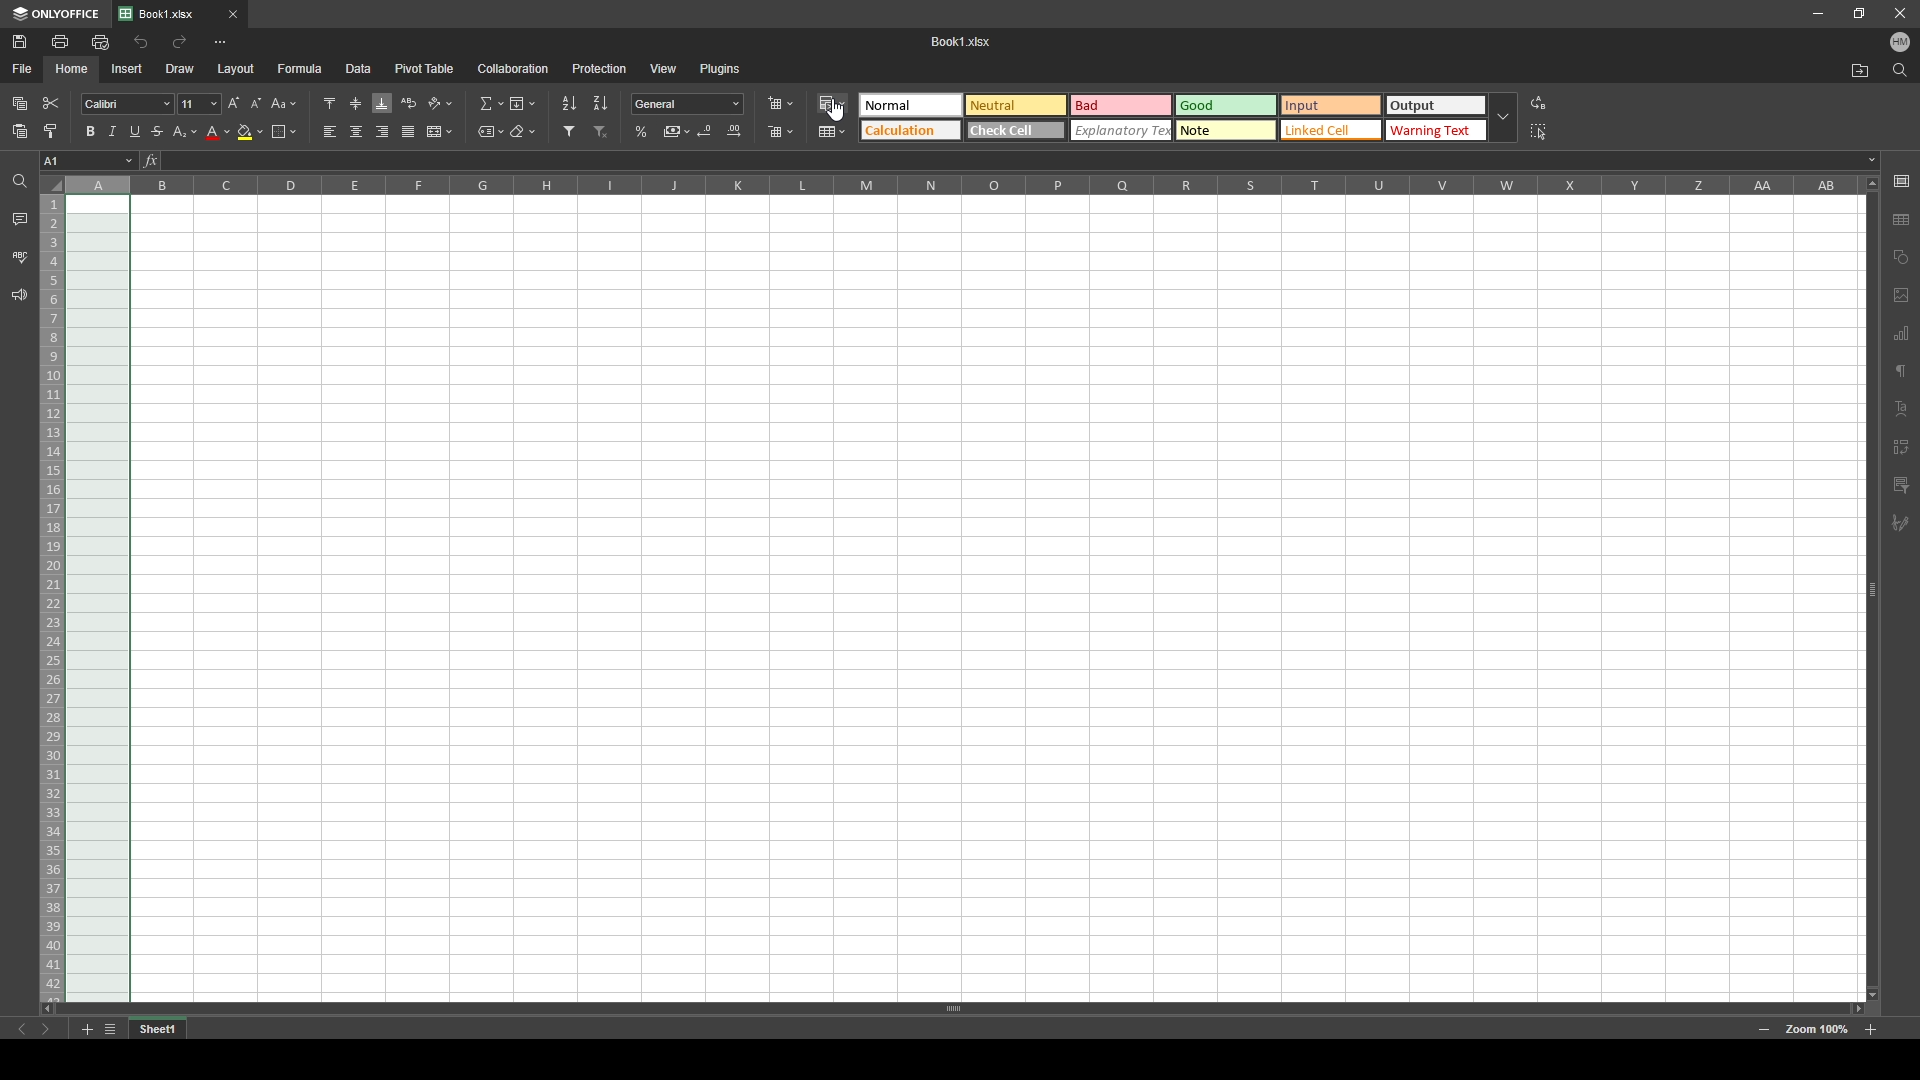 Image resolution: width=1920 pixels, height=1080 pixels. Describe the element at coordinates (952, 1008) in the screenshot. I see `scroll bar` at that location.